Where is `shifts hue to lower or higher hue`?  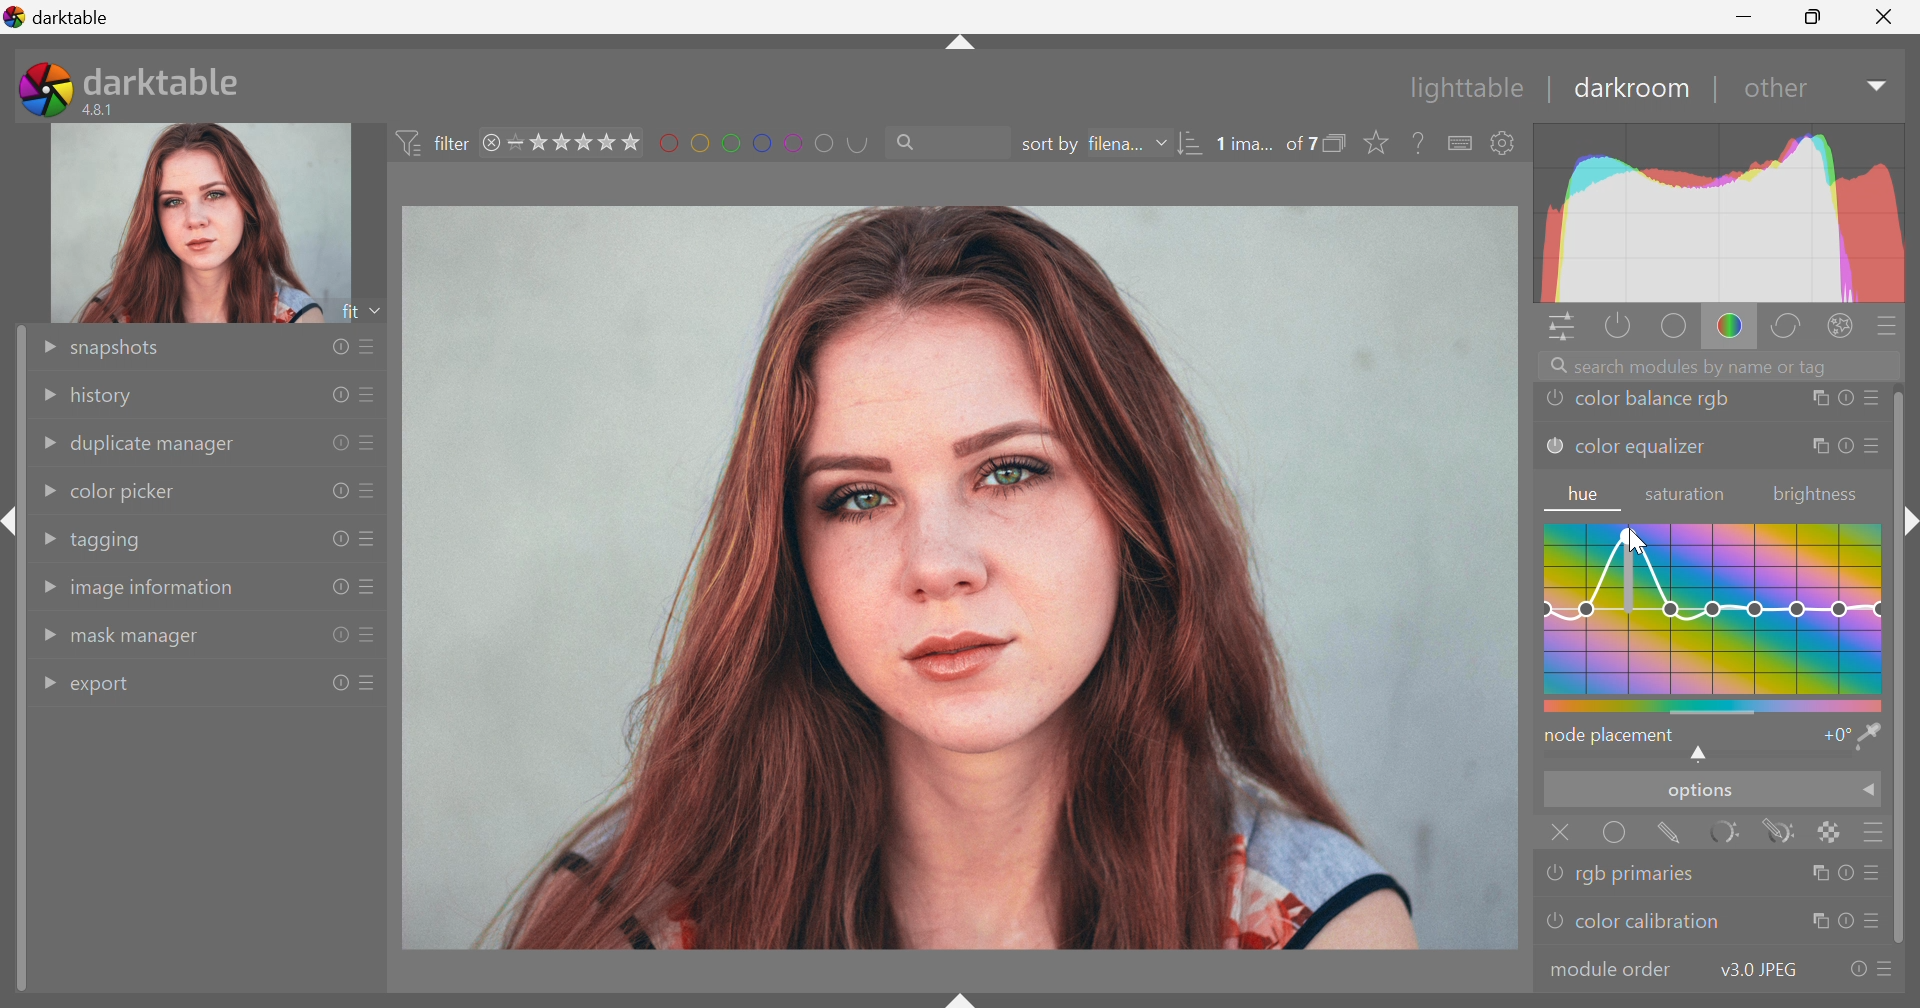
shifts hue to lower or higher hue is located at coordinates (1703, 755).